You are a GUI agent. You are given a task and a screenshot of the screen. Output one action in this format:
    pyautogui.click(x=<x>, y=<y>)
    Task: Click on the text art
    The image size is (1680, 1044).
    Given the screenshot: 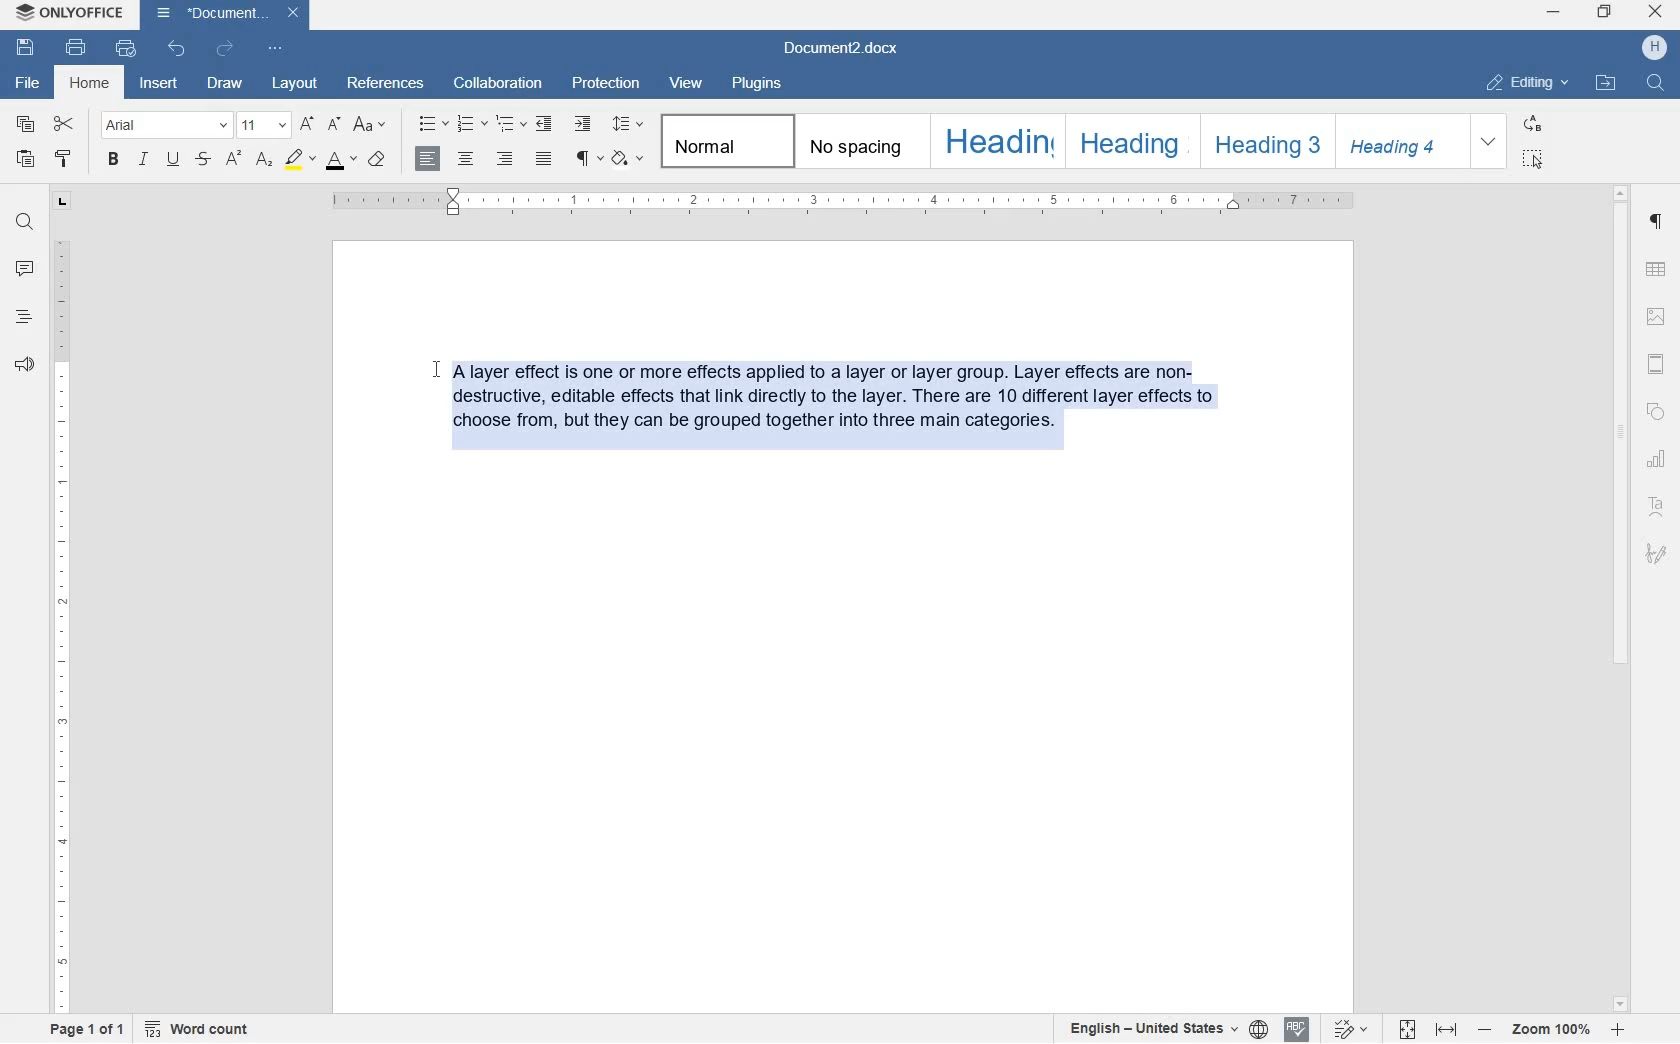 What is the action you would take?
    pyautogui.click(x=1657, y=506)
    